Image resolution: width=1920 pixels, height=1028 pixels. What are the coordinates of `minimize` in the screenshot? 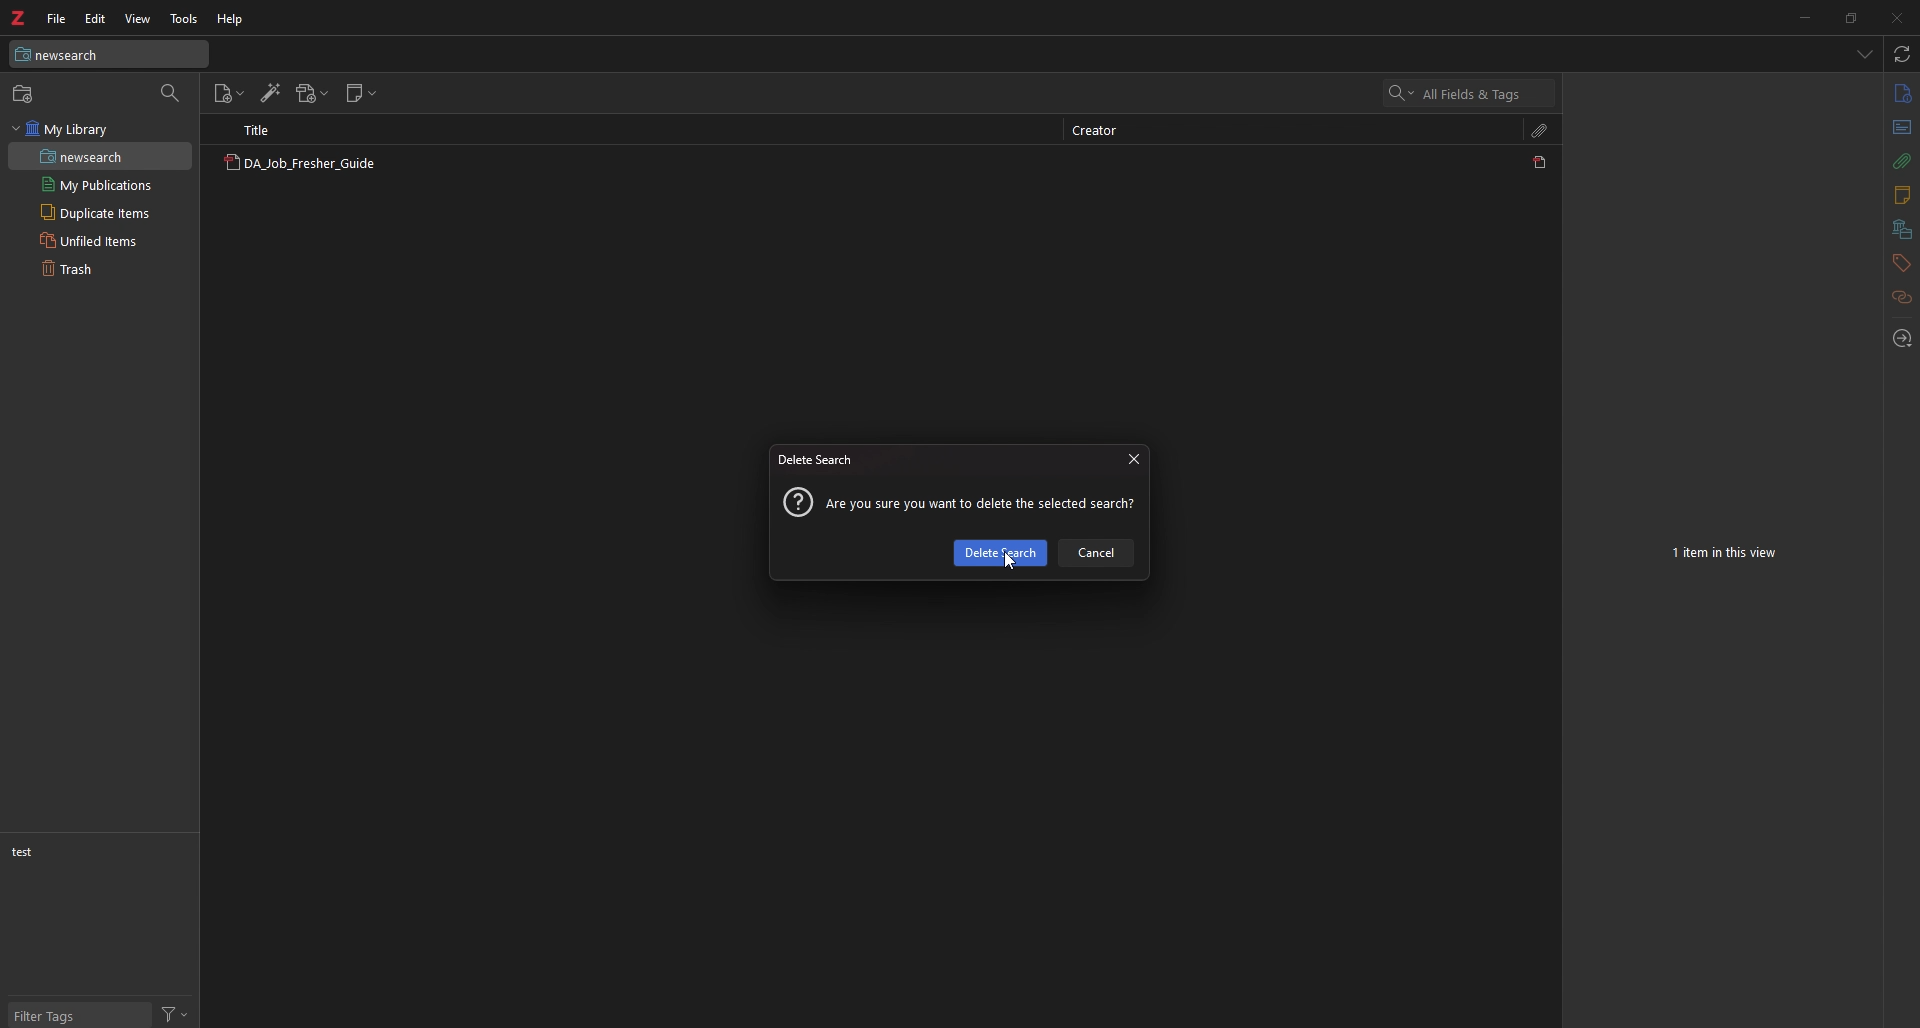 It's located at (1810, 16).